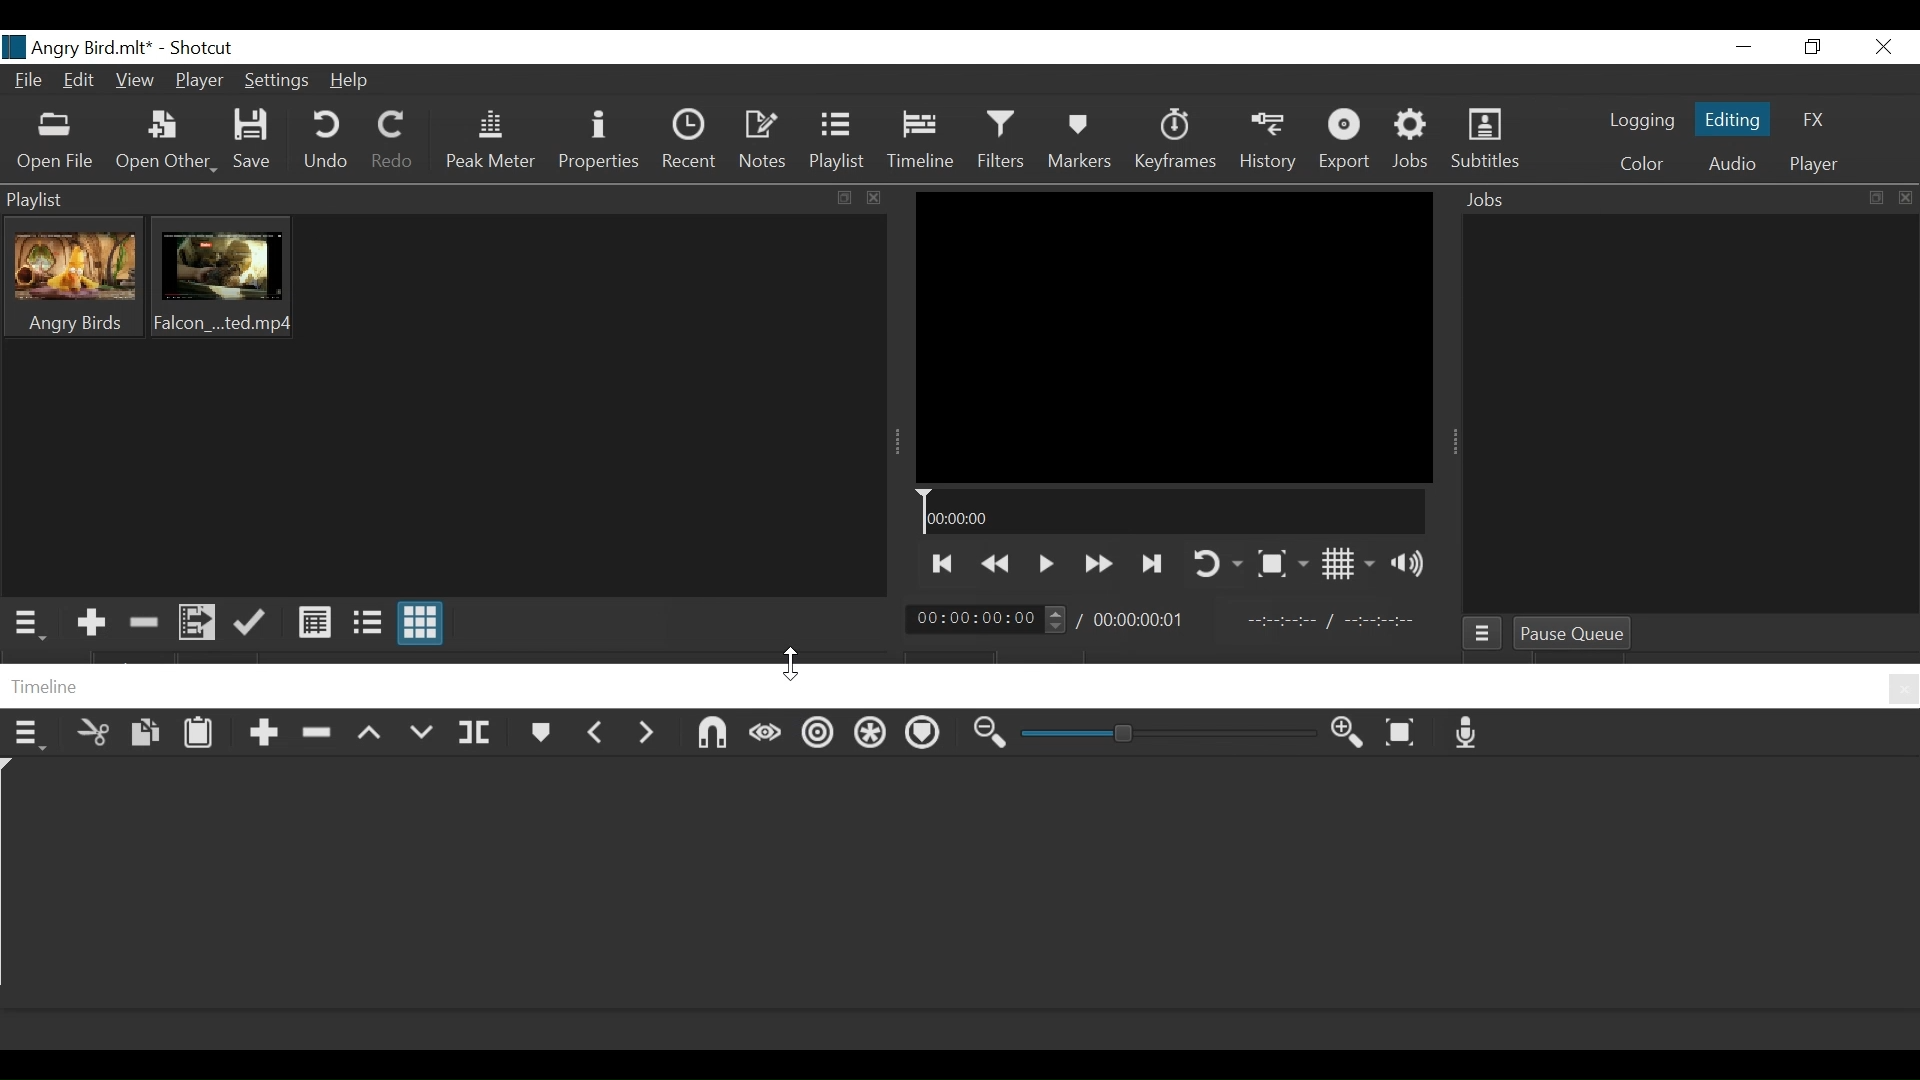 This screenshot has height=1080, width=1920. Describe the element at coordinates (1745, 47) in the screenshot. I see `minimize` at that location.